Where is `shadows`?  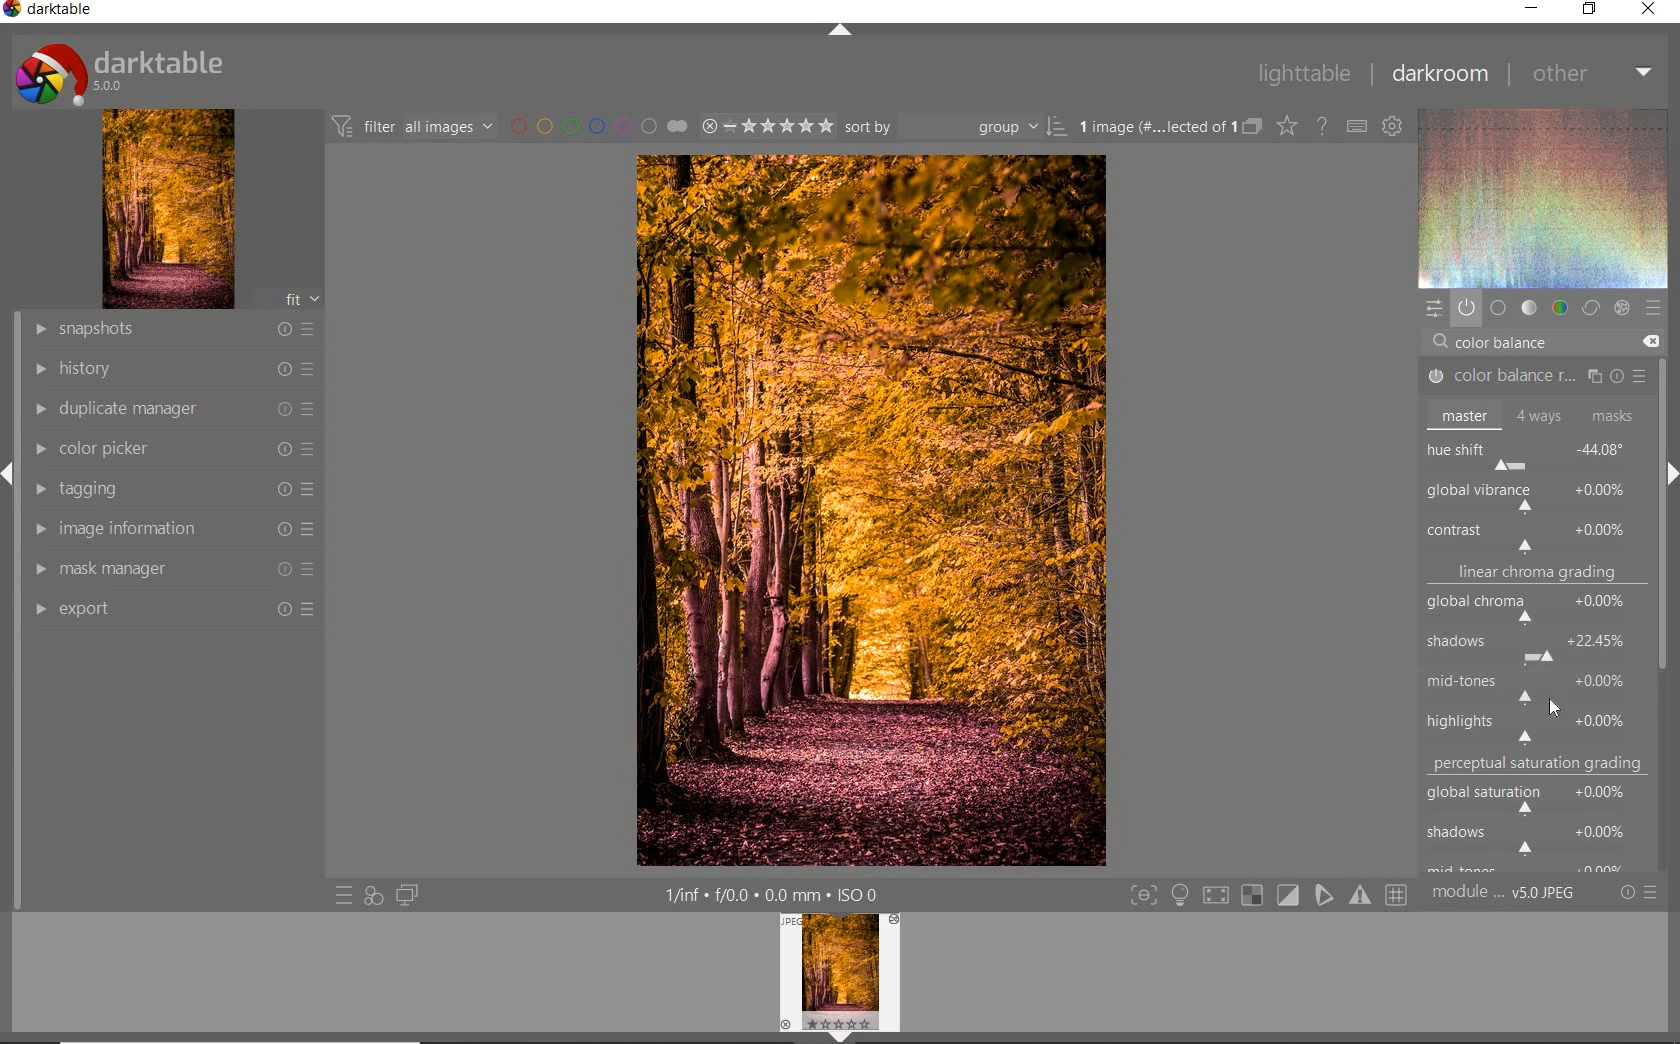 shadows is located at coordinates (1537, 644).